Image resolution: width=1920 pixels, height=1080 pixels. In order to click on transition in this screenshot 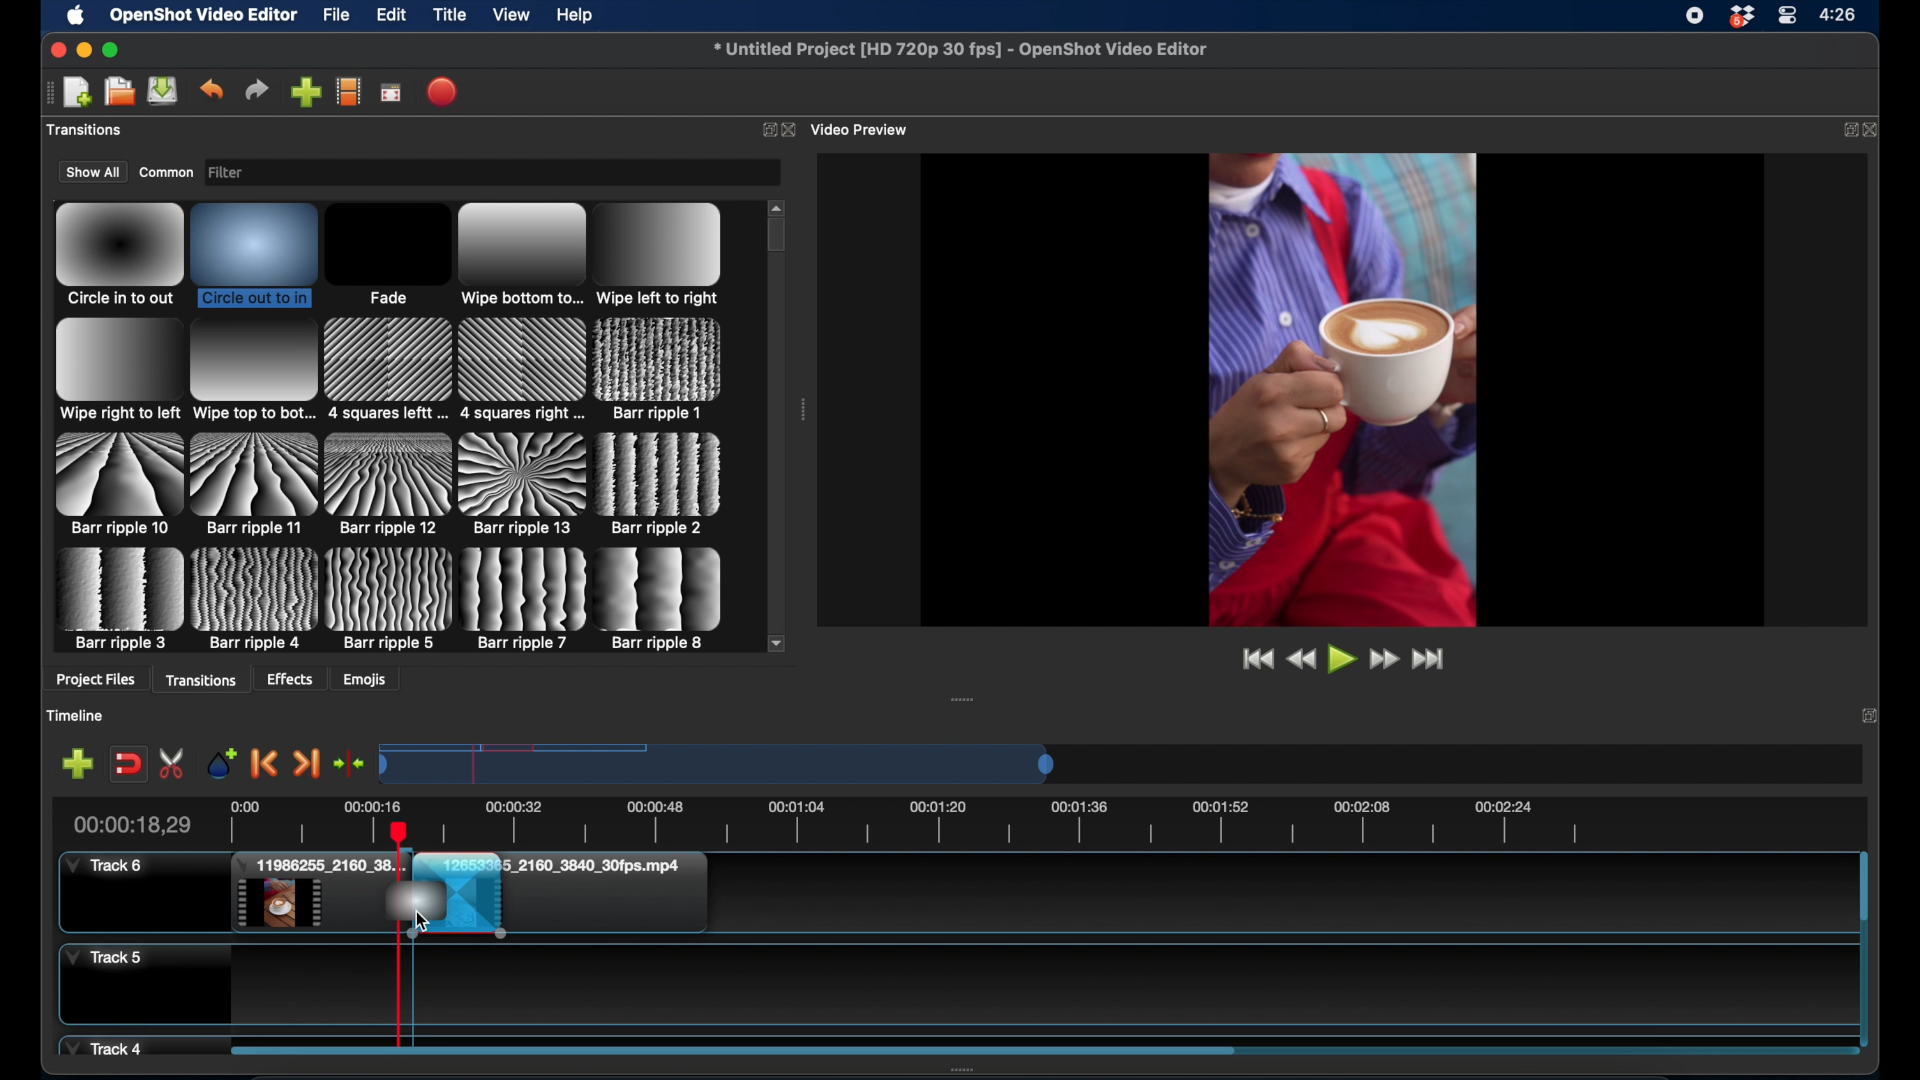, I will do `click(660, 253)`.